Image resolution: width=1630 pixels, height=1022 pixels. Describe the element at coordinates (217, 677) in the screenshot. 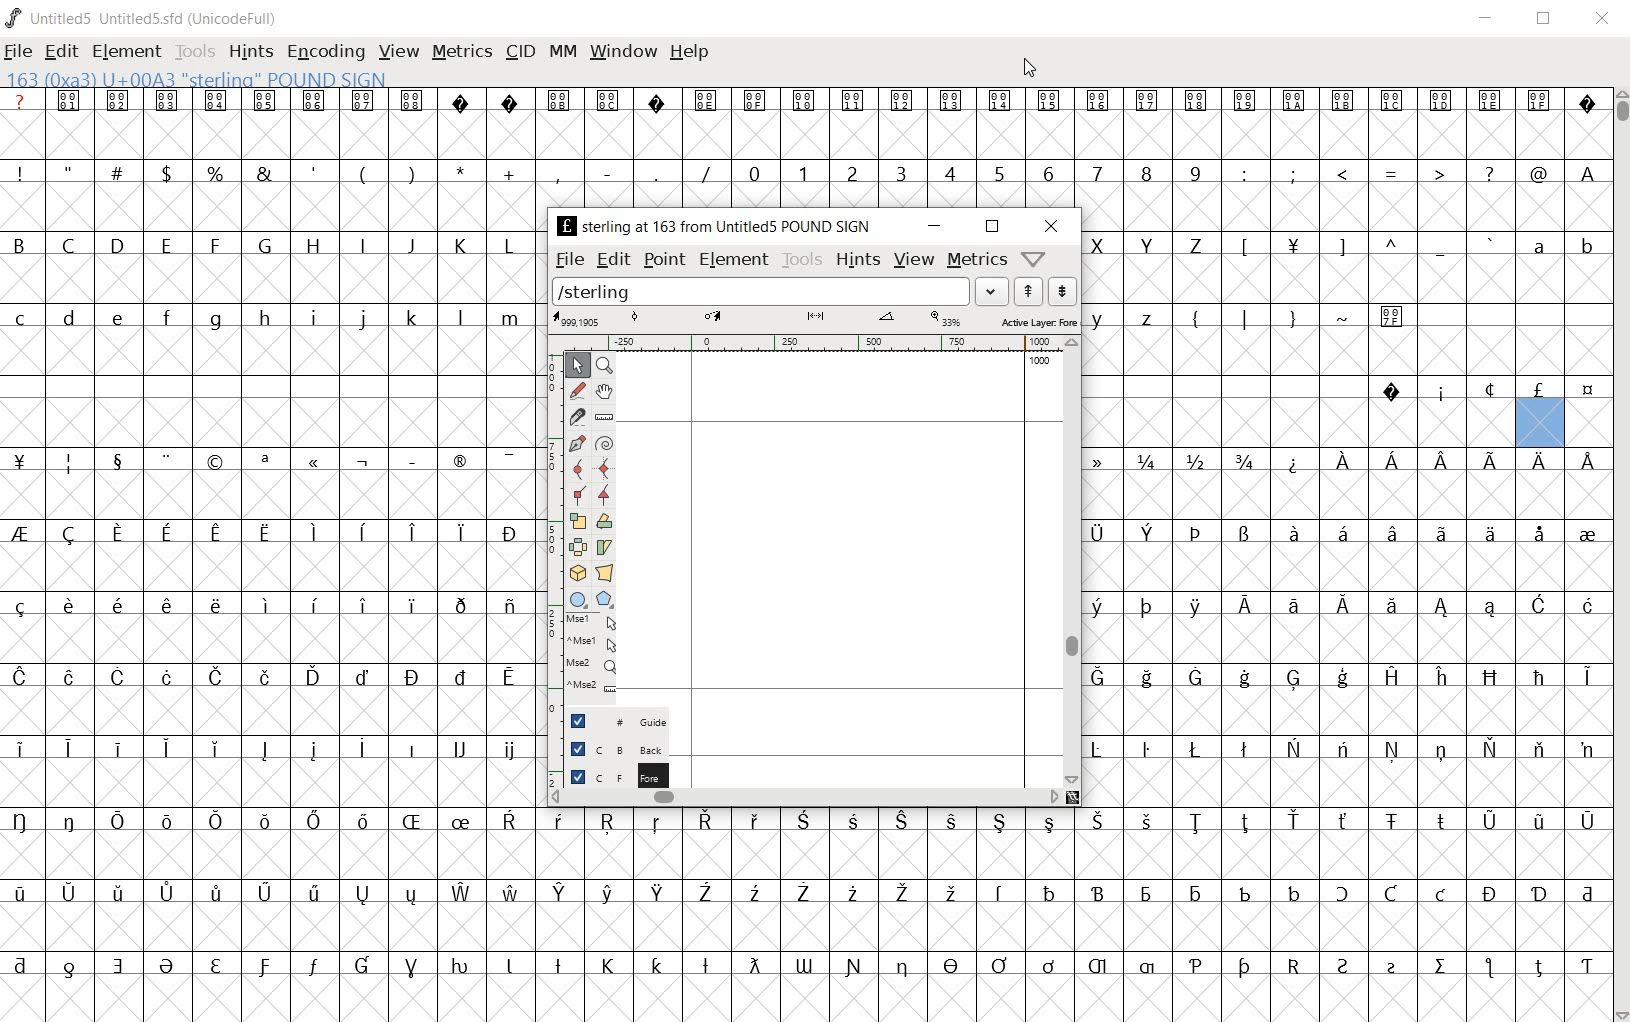

I see `Symbol` at that location.